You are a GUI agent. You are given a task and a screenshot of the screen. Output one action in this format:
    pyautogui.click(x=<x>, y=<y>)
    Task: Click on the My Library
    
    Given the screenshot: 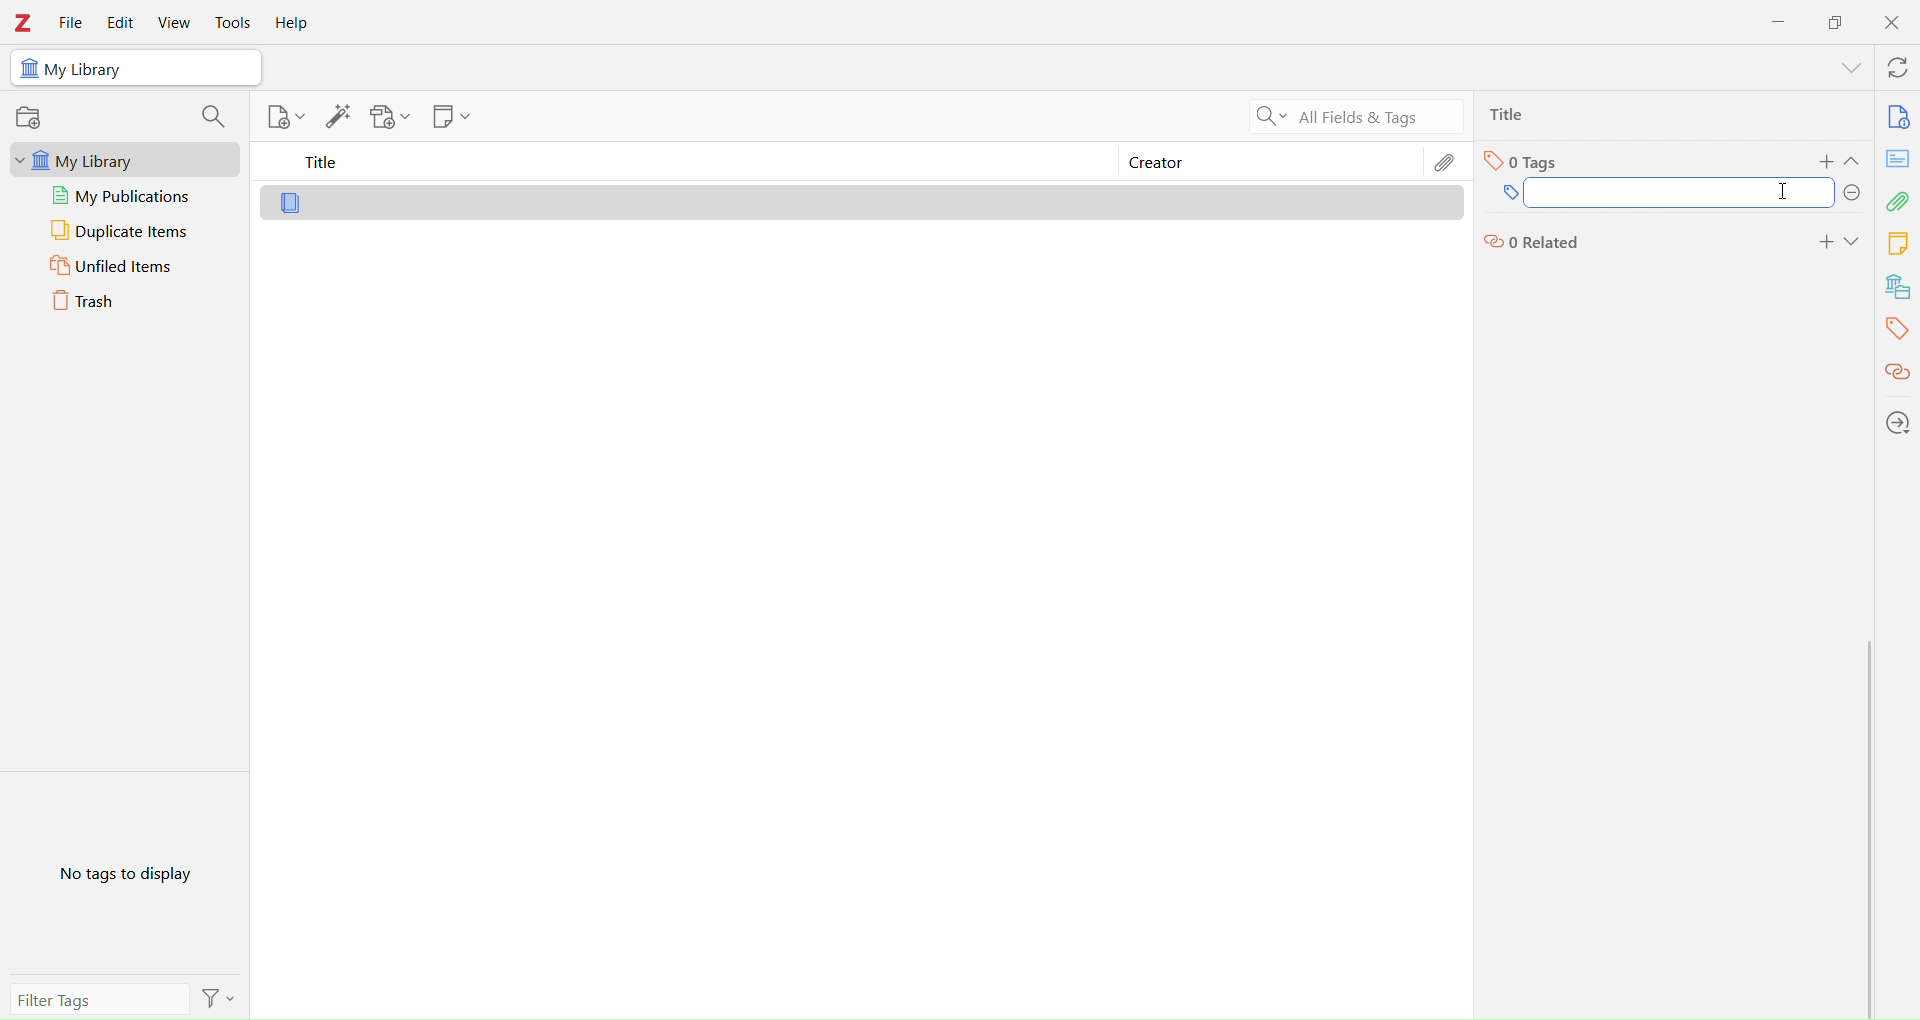 What is the action you would take?
    pyautogui.click(x=124, y=160)
    